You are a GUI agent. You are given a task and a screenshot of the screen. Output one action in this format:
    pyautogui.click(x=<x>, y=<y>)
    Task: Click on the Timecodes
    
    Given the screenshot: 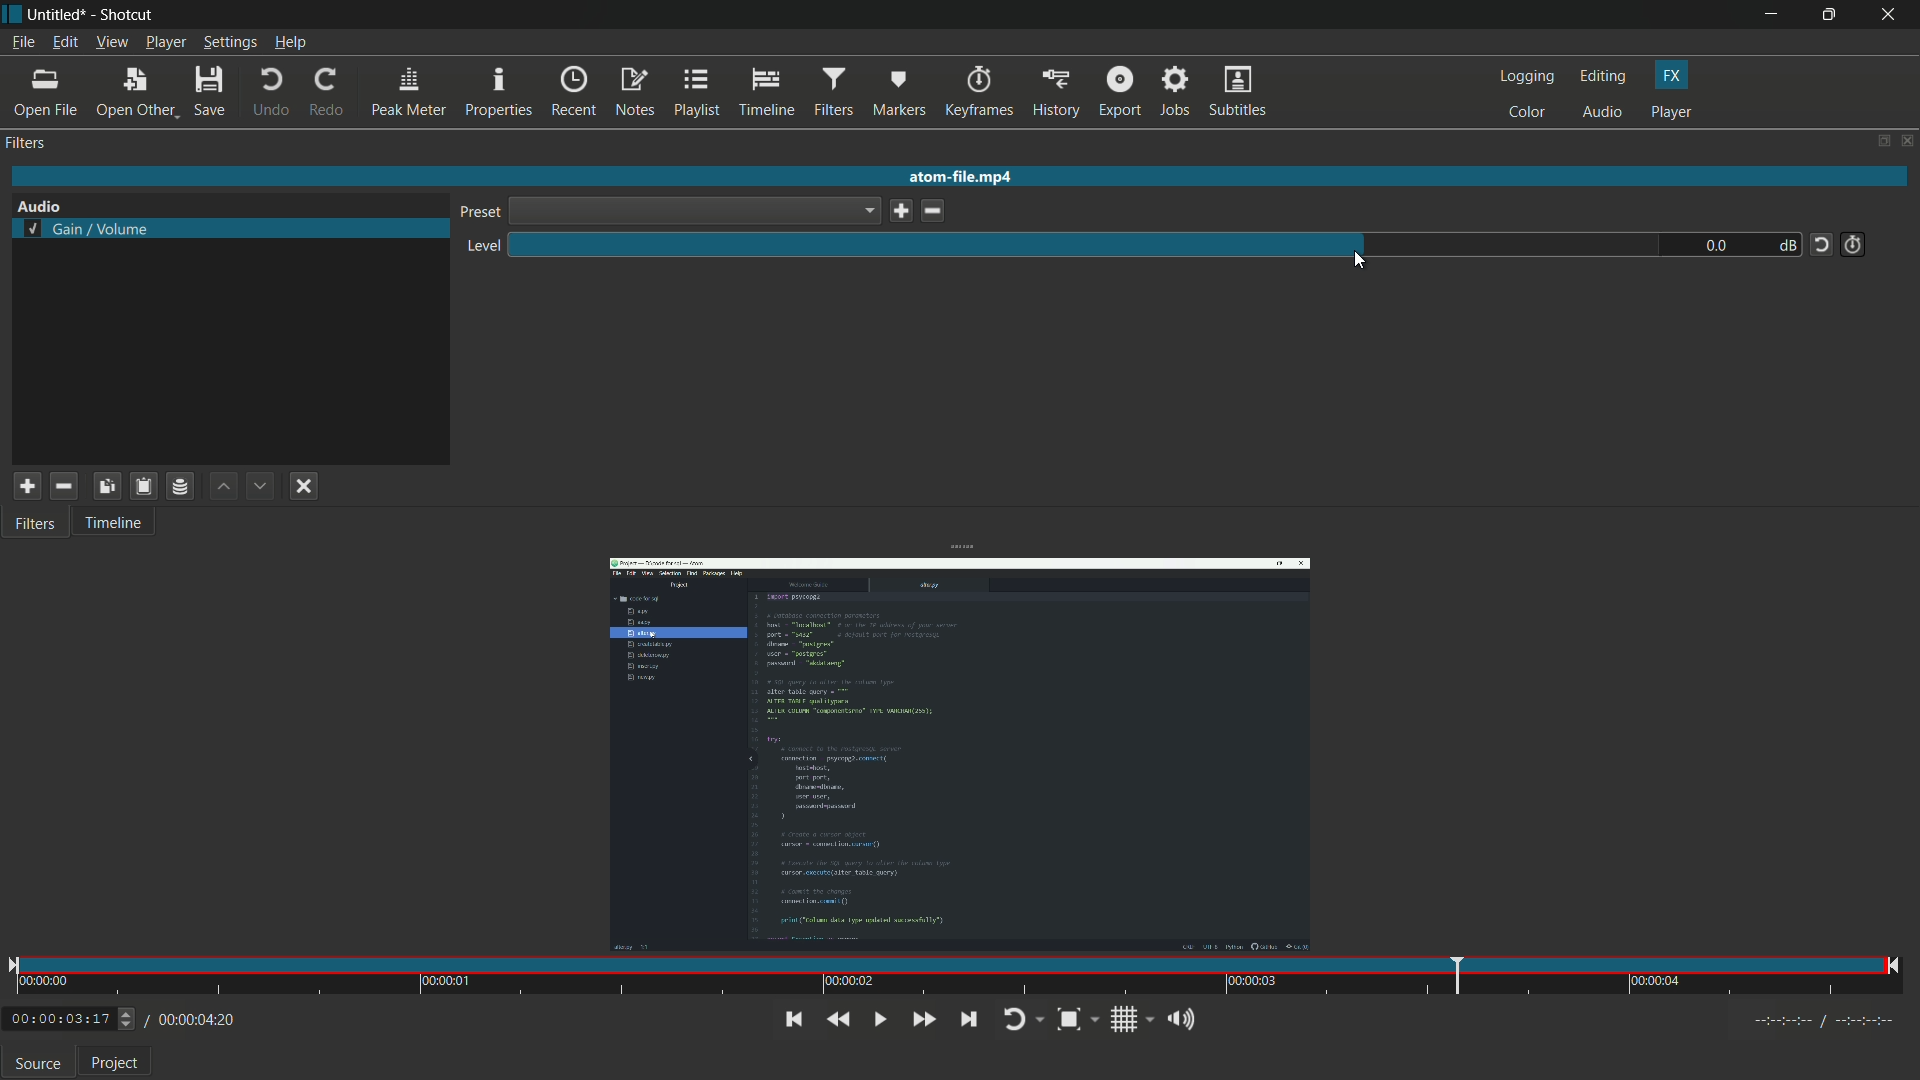 What is the action you would take?
    pyautogui.click(x=1826, y=1025)
    